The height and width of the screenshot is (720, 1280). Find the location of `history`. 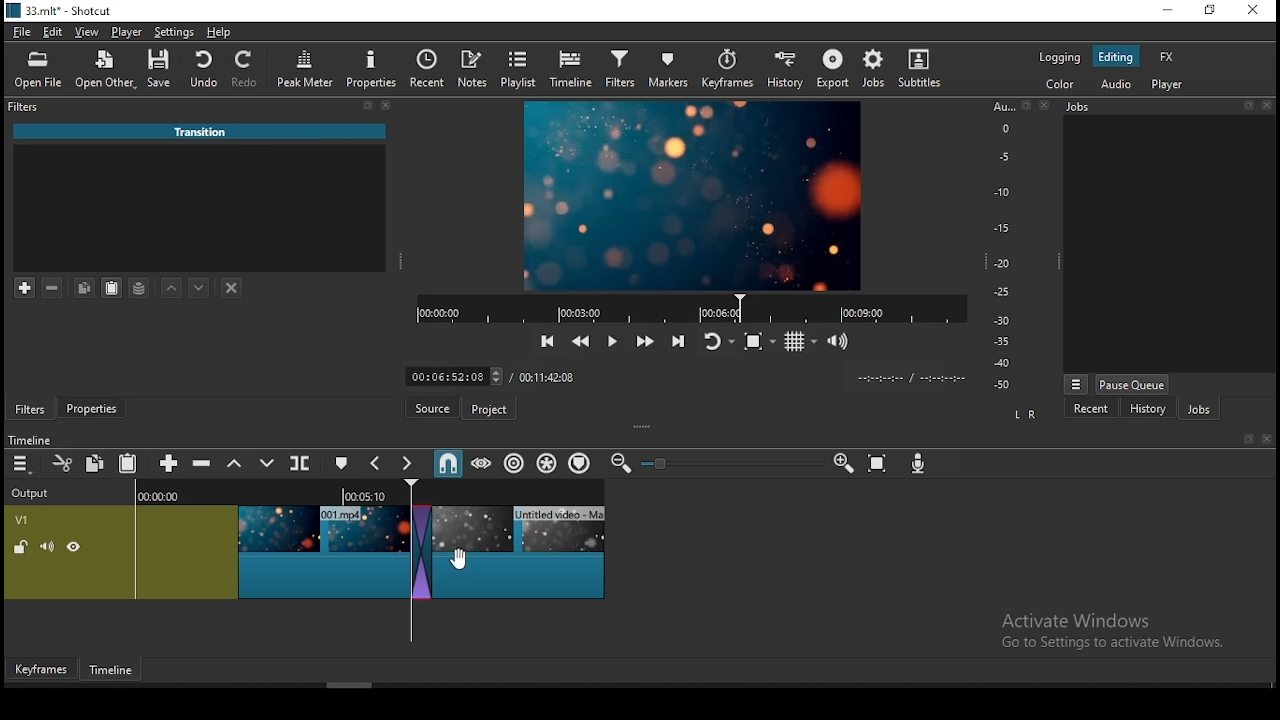

history is located at coordinates (1146, 408).